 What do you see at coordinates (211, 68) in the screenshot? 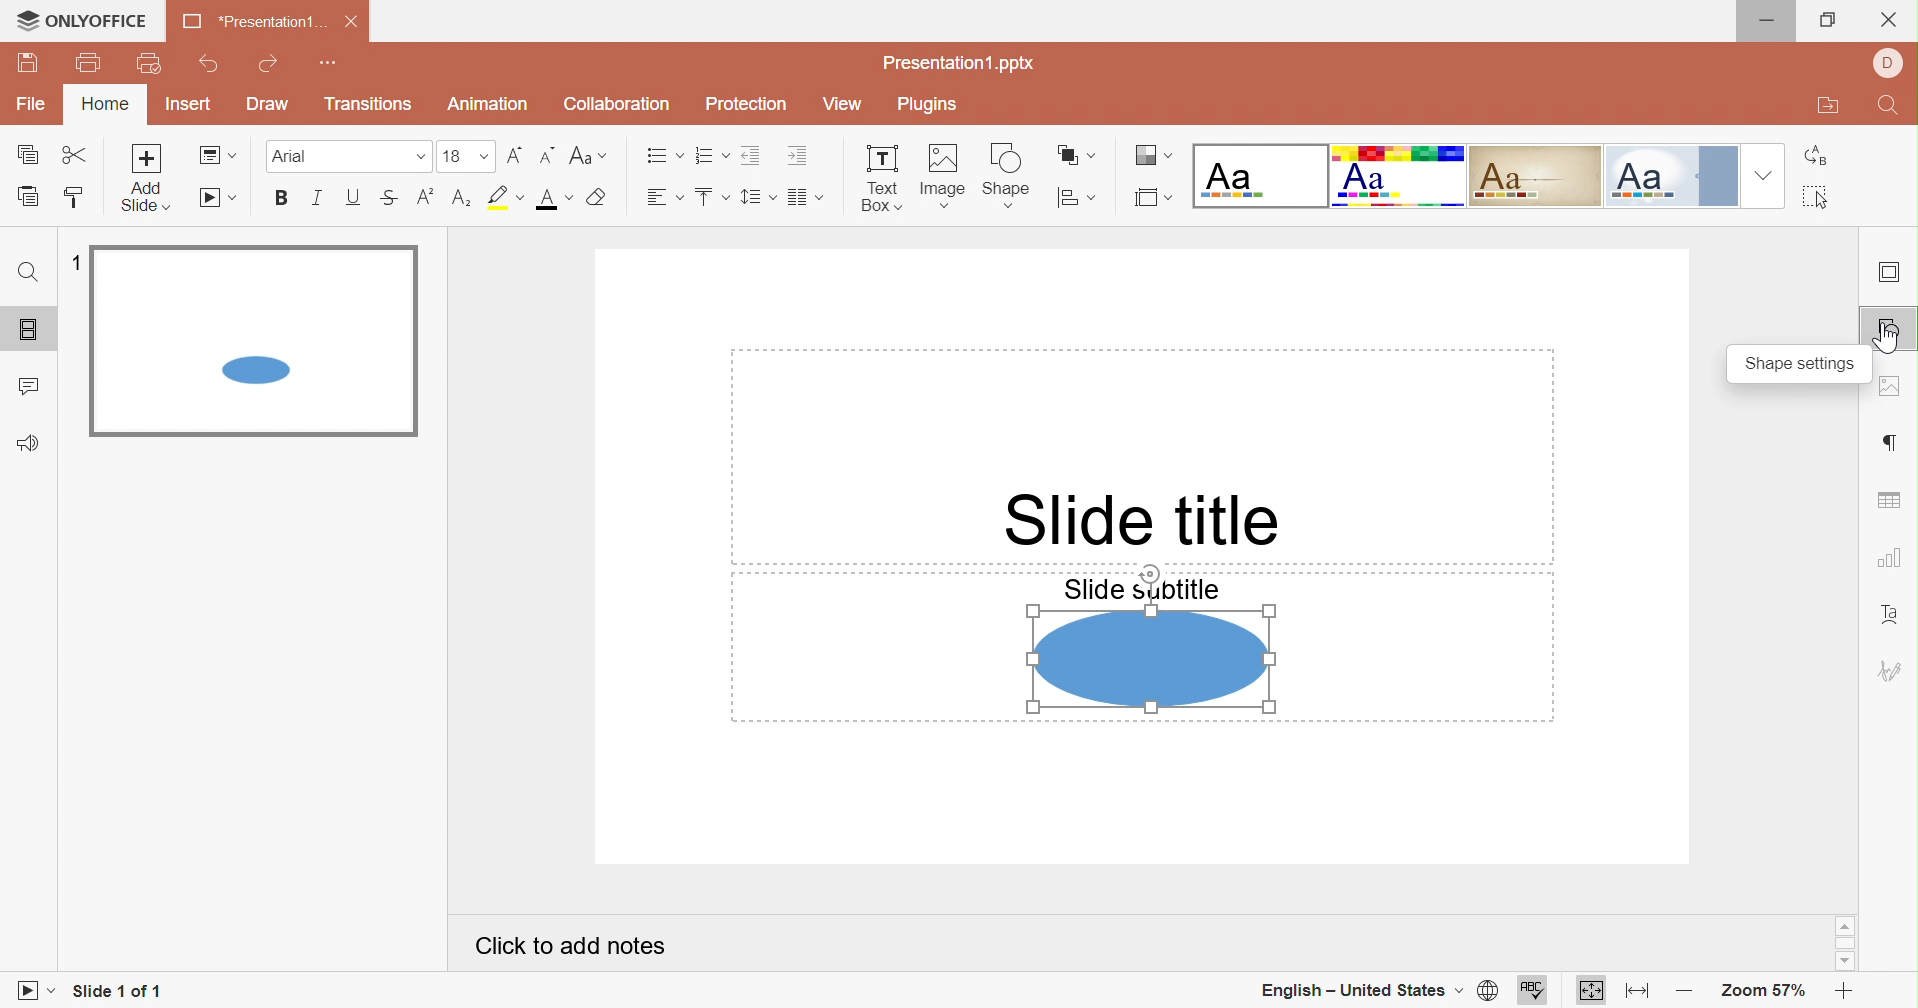
I see `Undo` at bounding box center [211, 68].